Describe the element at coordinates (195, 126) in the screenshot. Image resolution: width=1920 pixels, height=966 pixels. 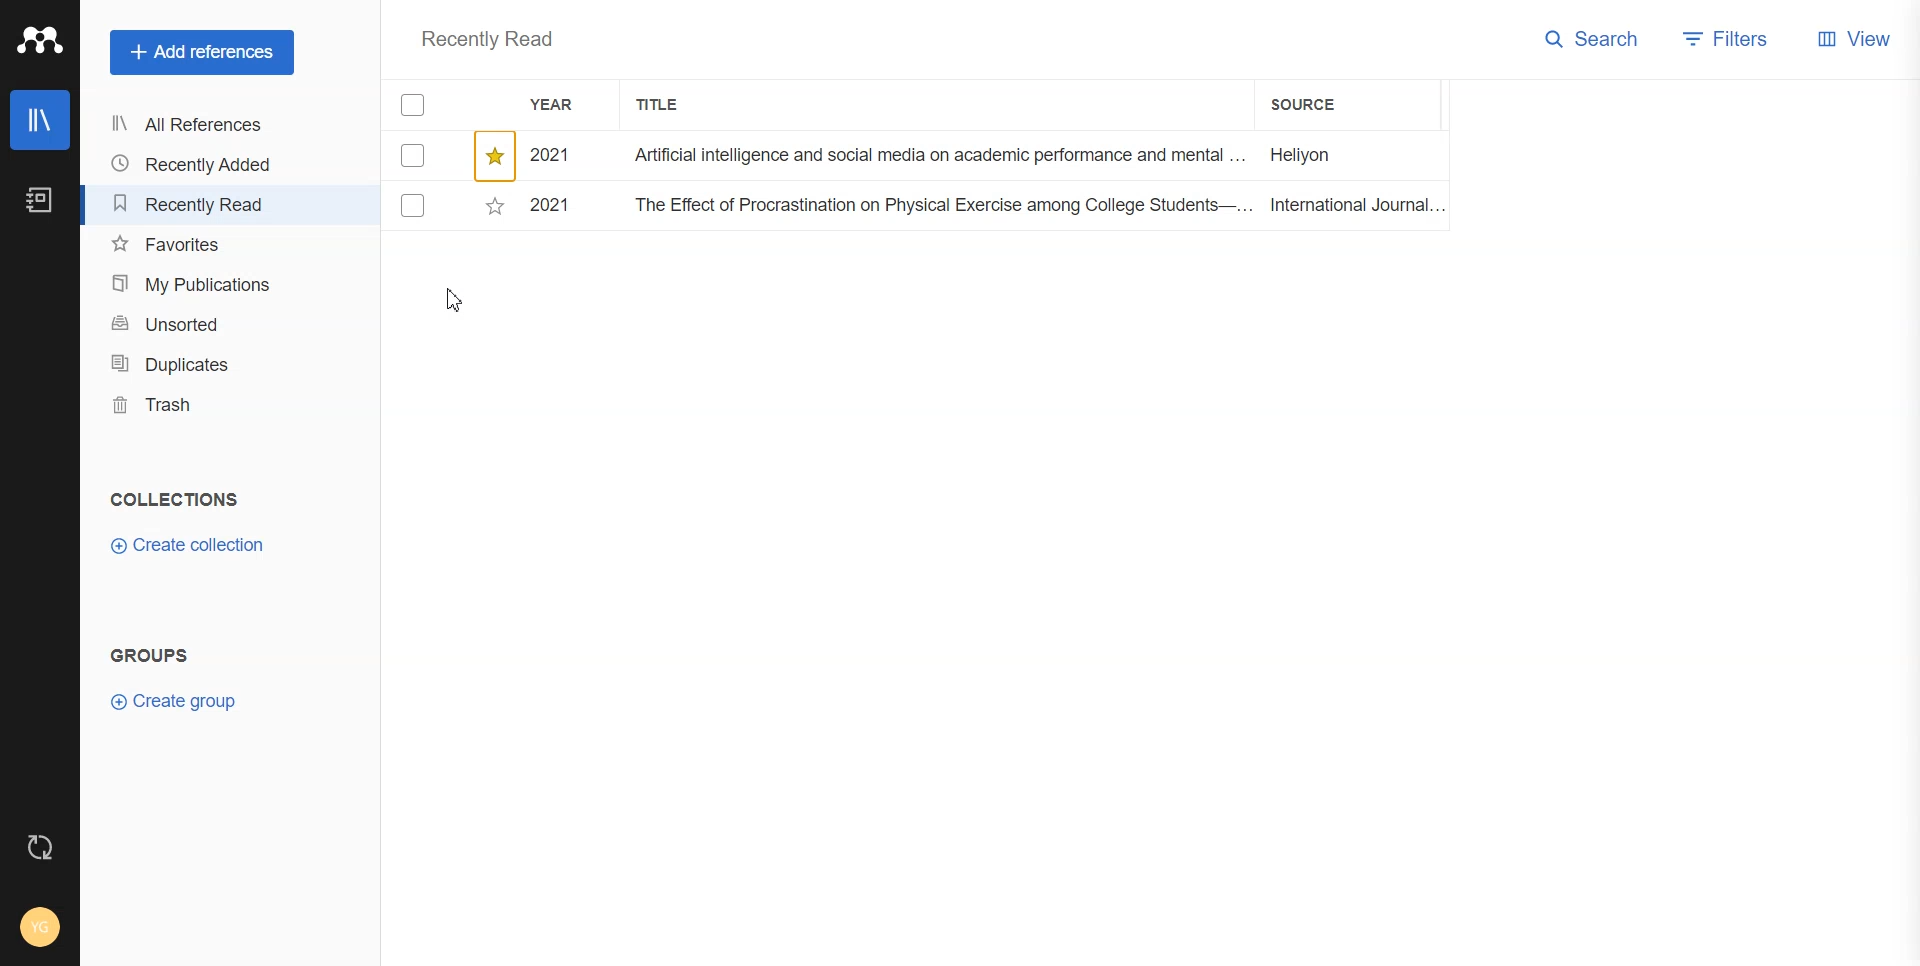
I see `All References` at that location.